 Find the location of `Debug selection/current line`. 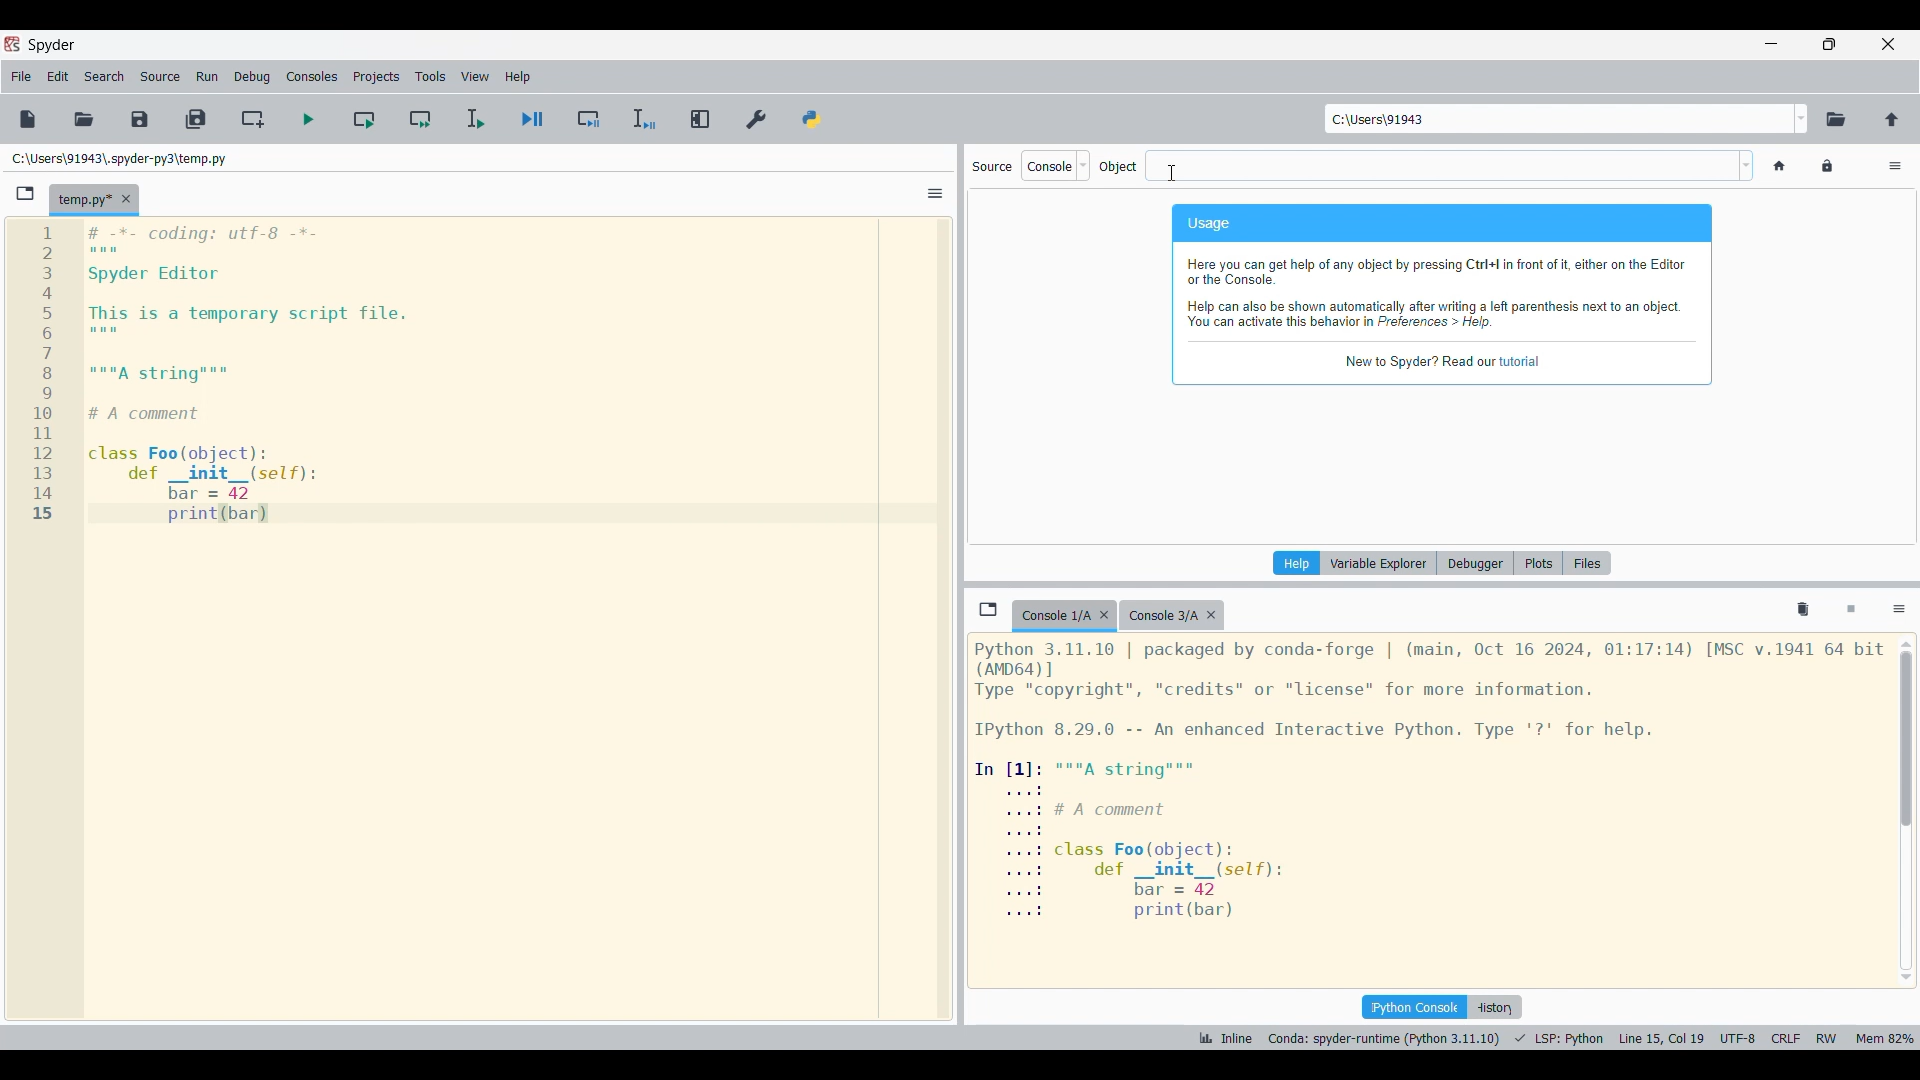

Debug selection/current line is located at coordinates (644, 119).